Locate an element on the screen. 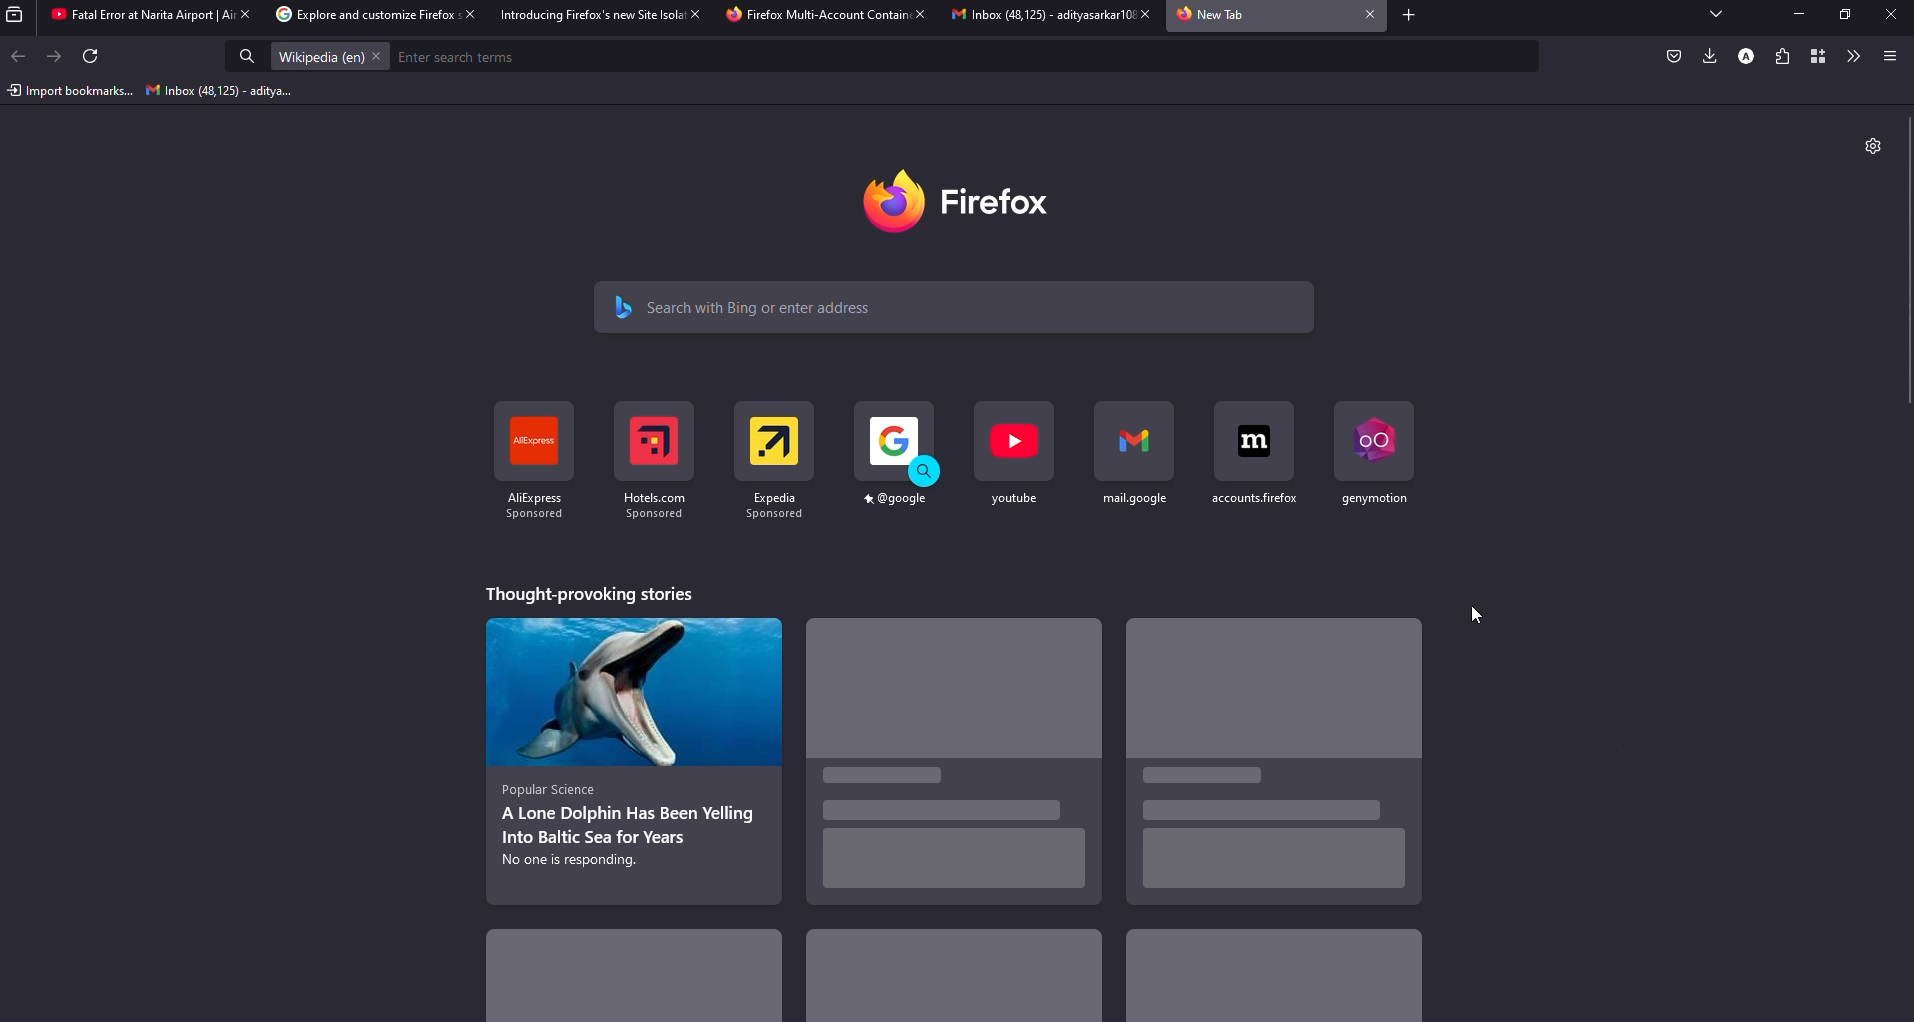  close is located at coordinates (919, 15).